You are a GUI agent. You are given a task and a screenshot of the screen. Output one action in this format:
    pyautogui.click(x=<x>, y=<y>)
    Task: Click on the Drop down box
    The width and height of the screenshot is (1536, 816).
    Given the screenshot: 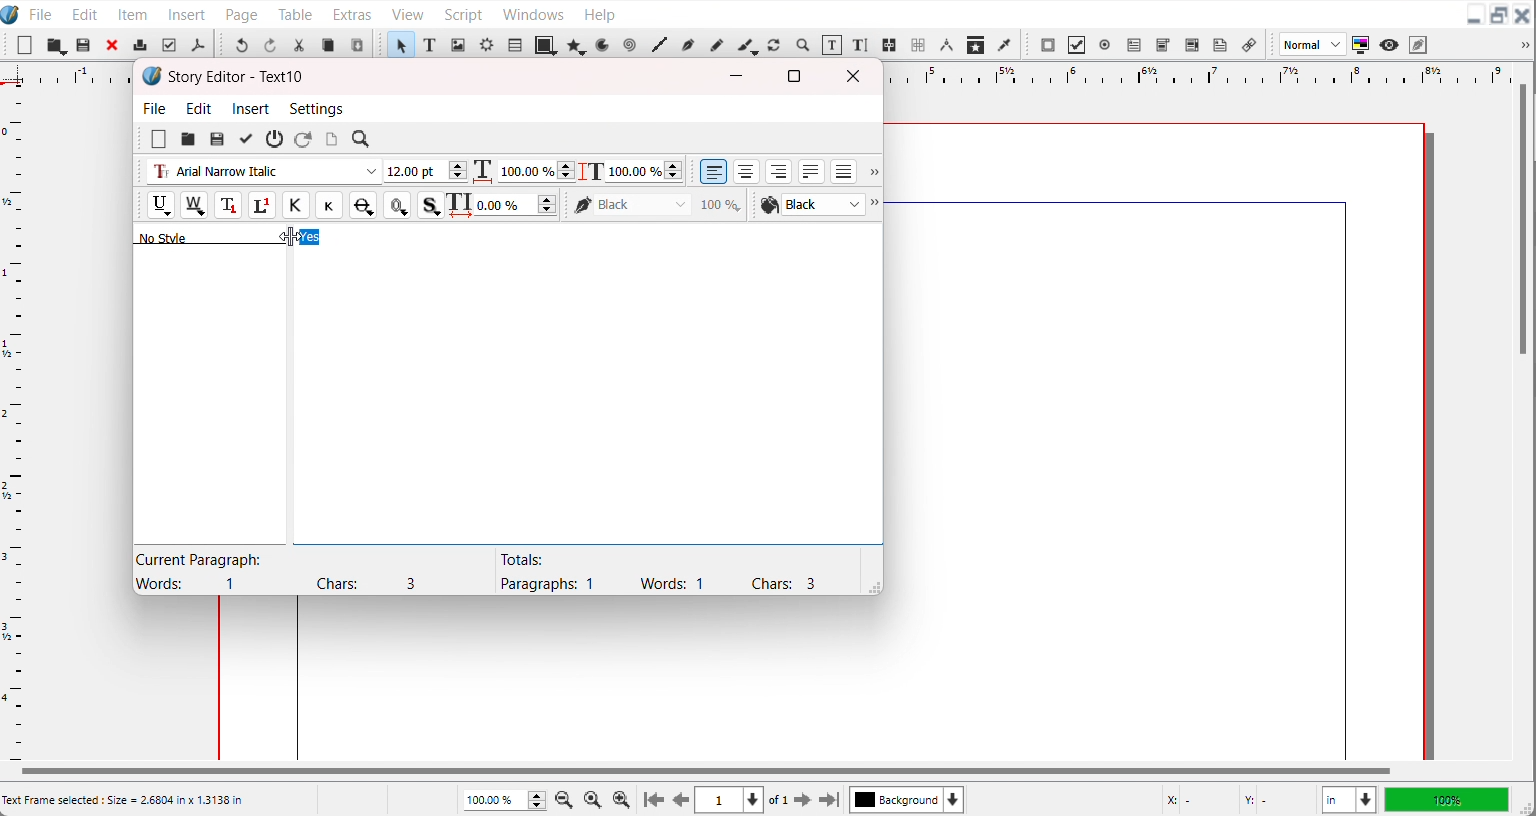 What is the action you would take?
    pyautogui.click(x=872, y=173)
    